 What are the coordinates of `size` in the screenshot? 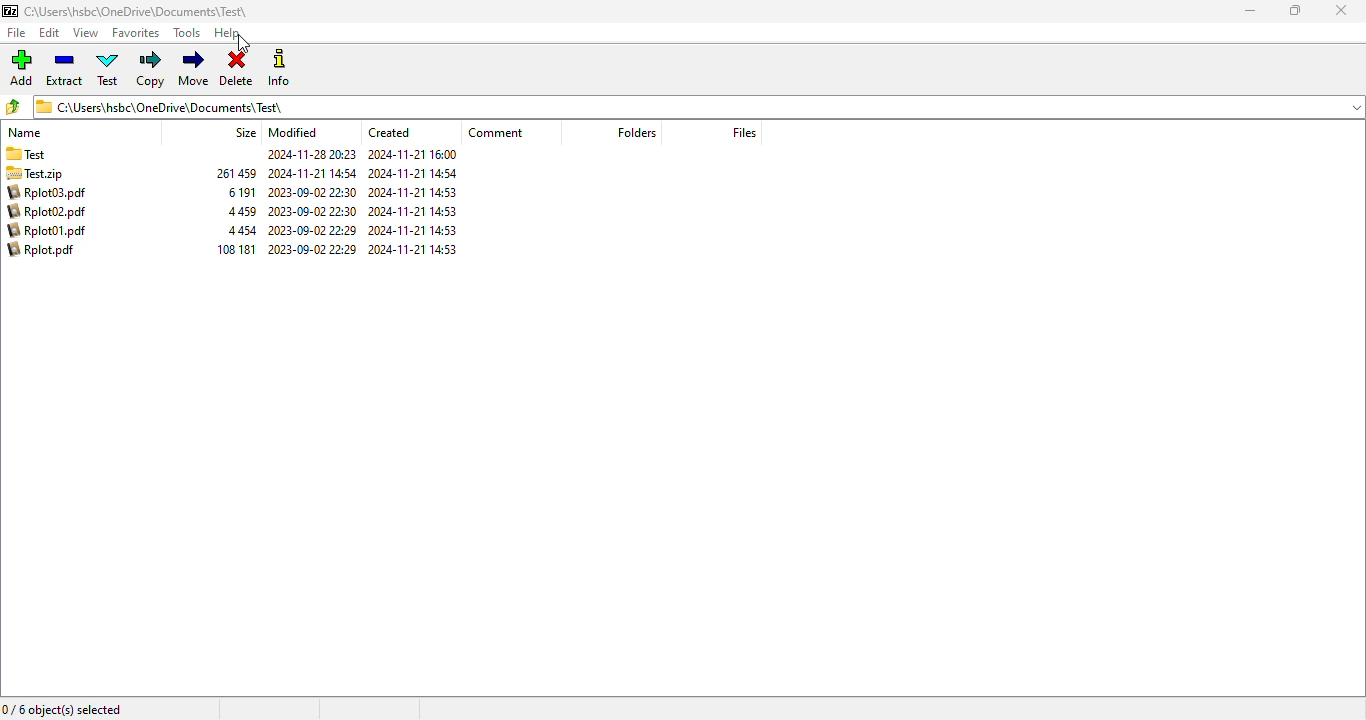 It's located at (245, 133).